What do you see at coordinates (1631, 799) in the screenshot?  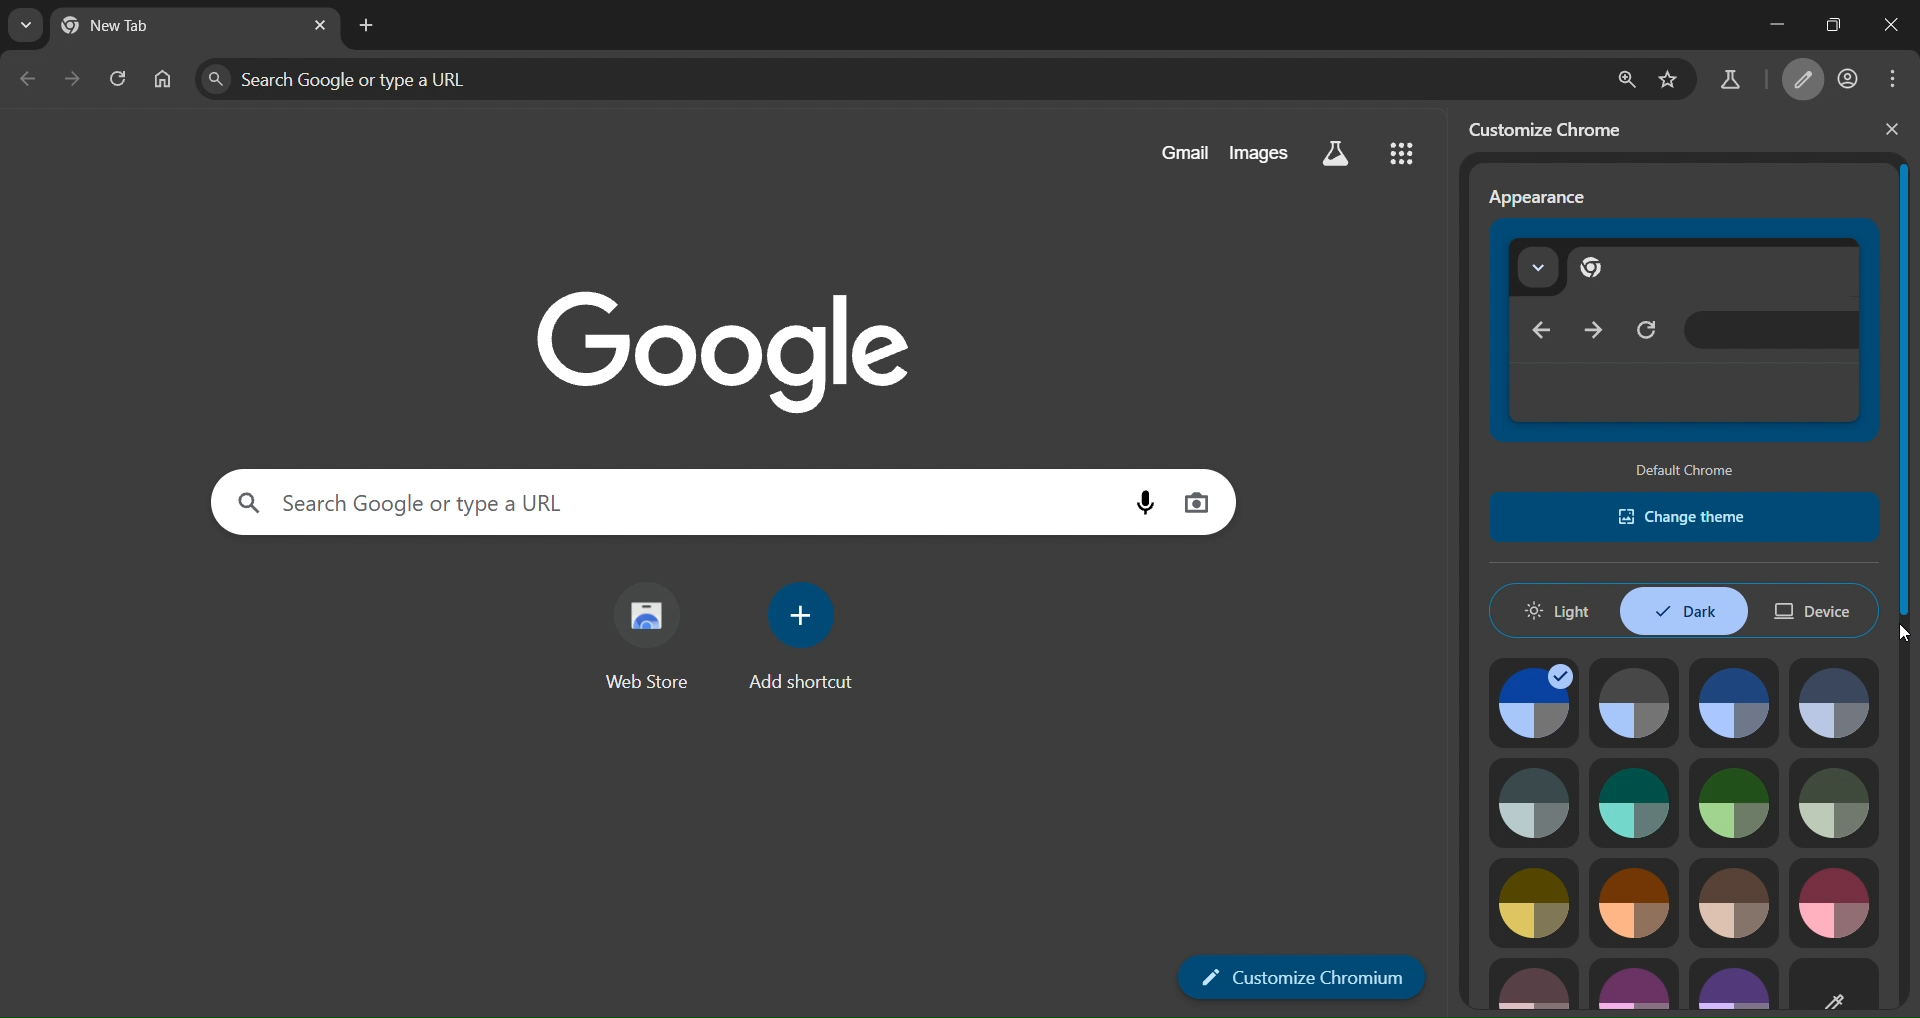 I see `theme` at bounding box center [1631, 799].